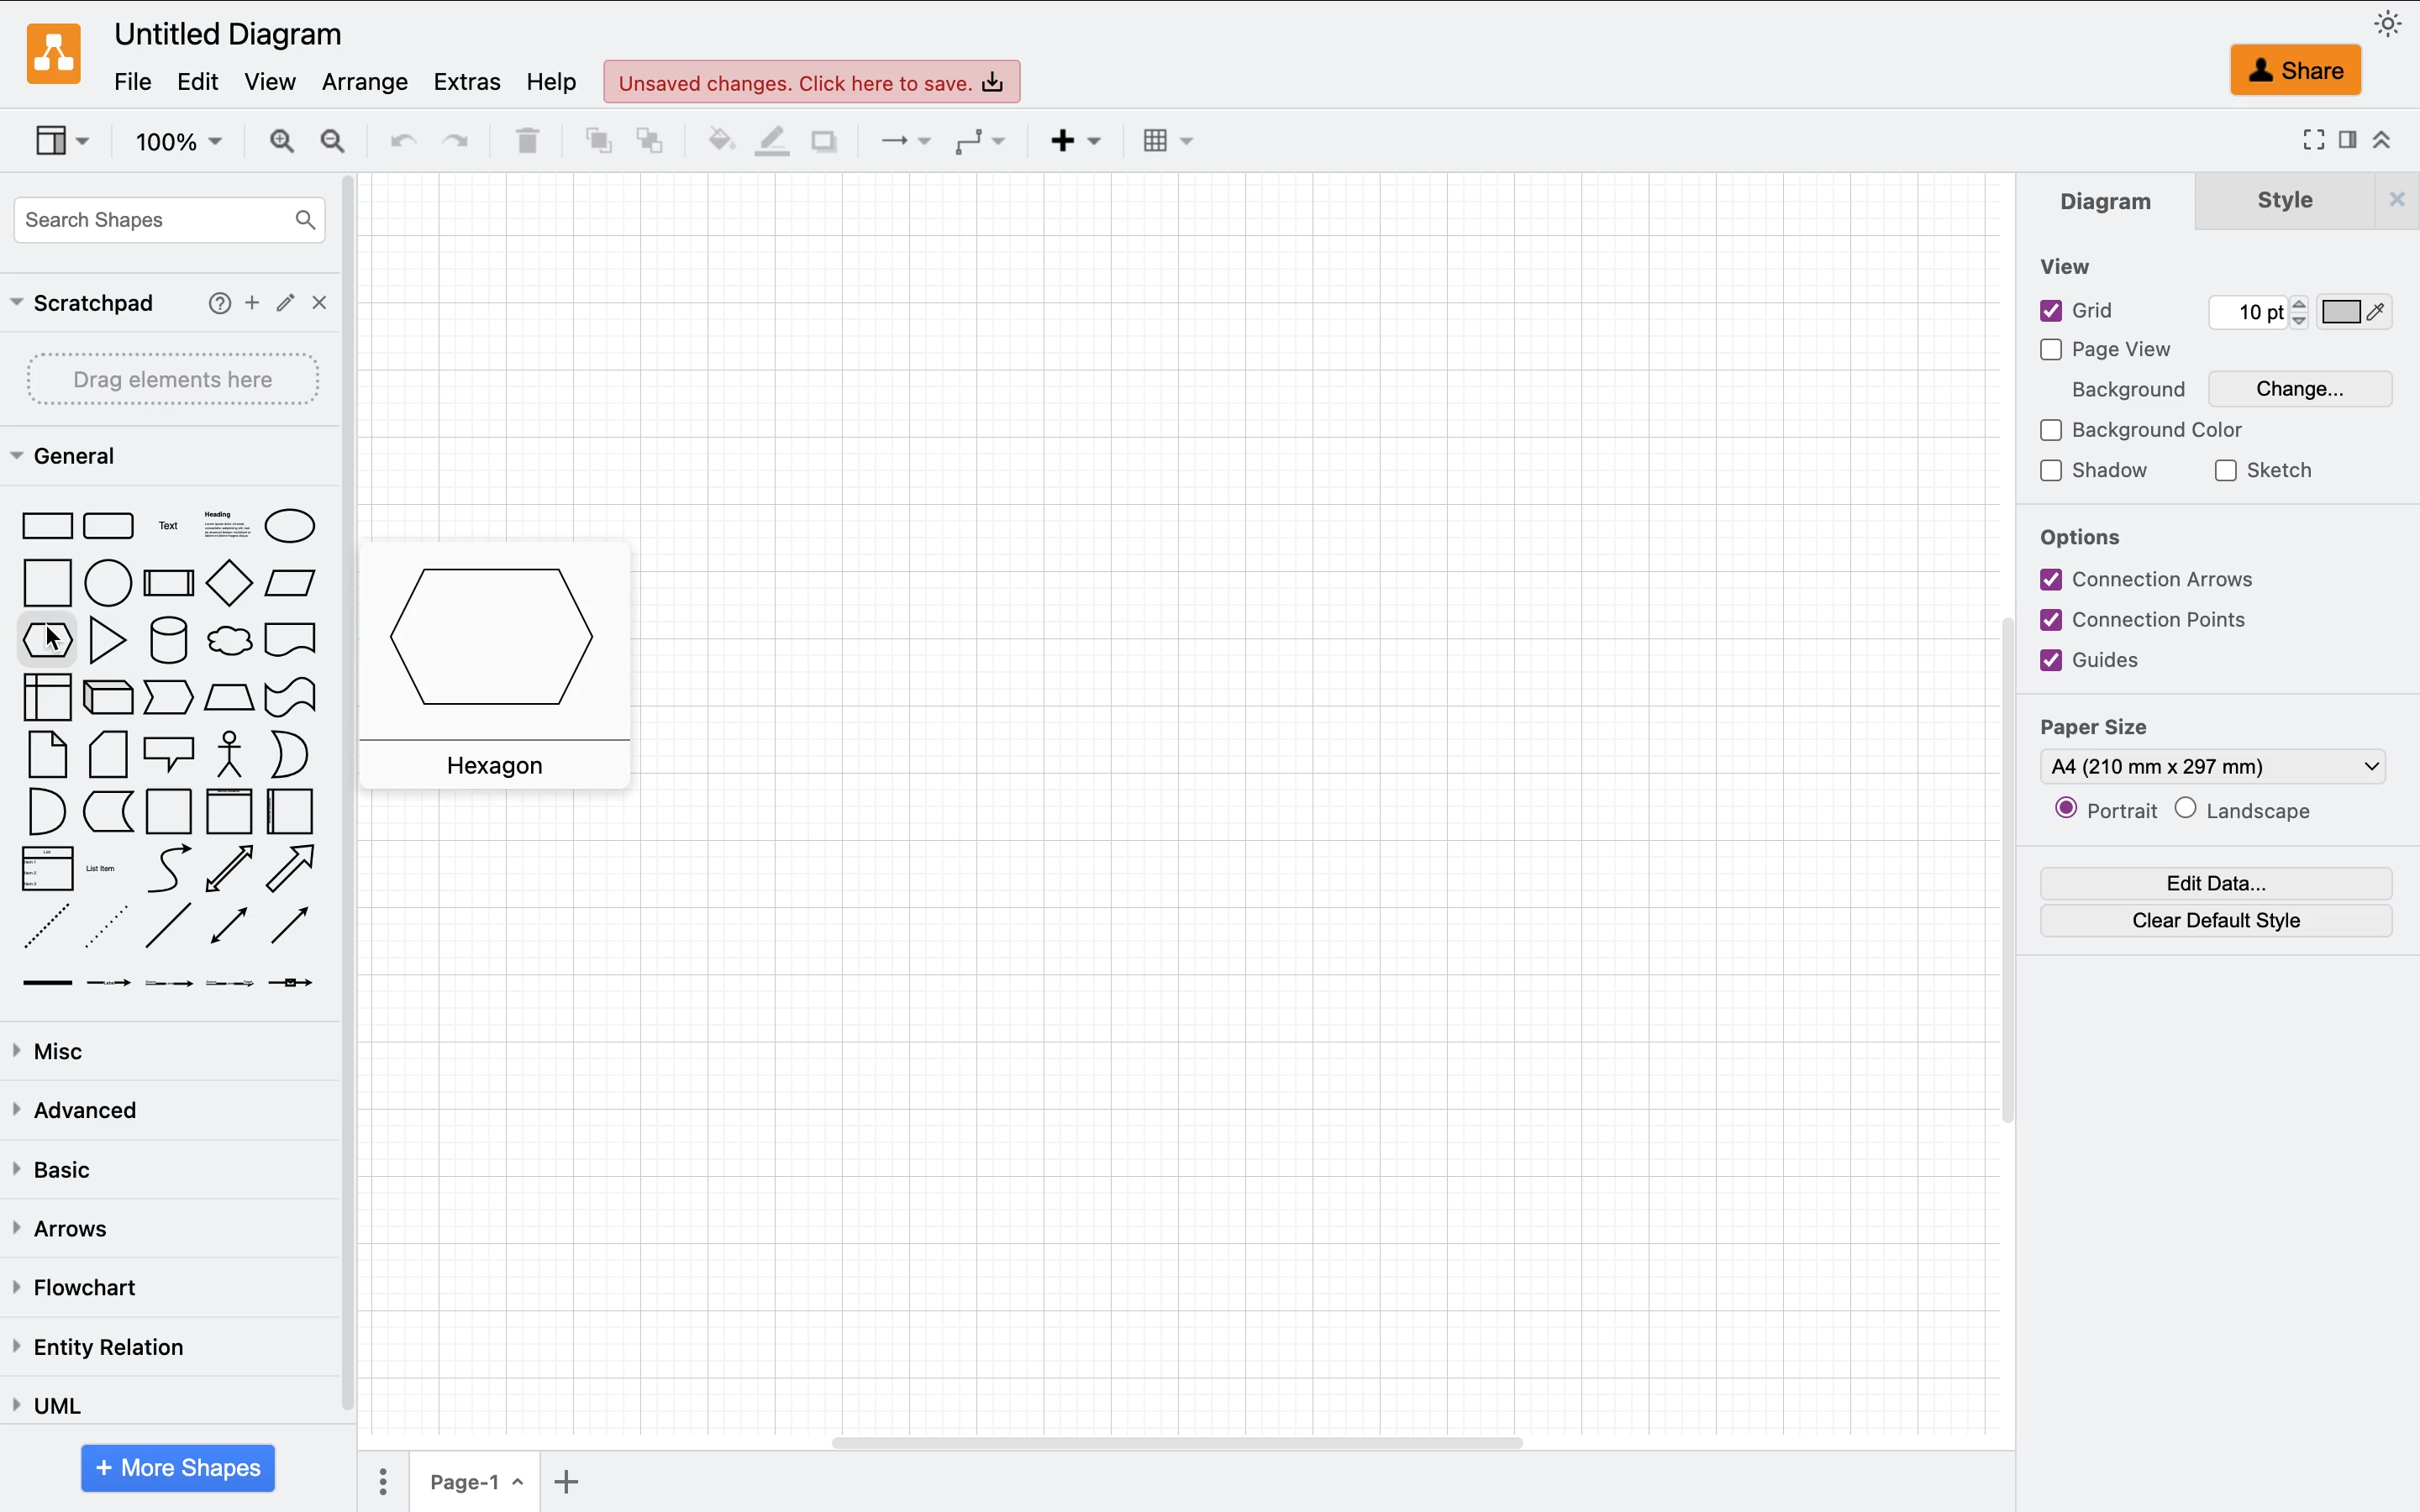 This screenshot has height=1512, width=2420. Describe the element at coordinates (45, 699) in the screenshot. I see `internal storage` at that location.